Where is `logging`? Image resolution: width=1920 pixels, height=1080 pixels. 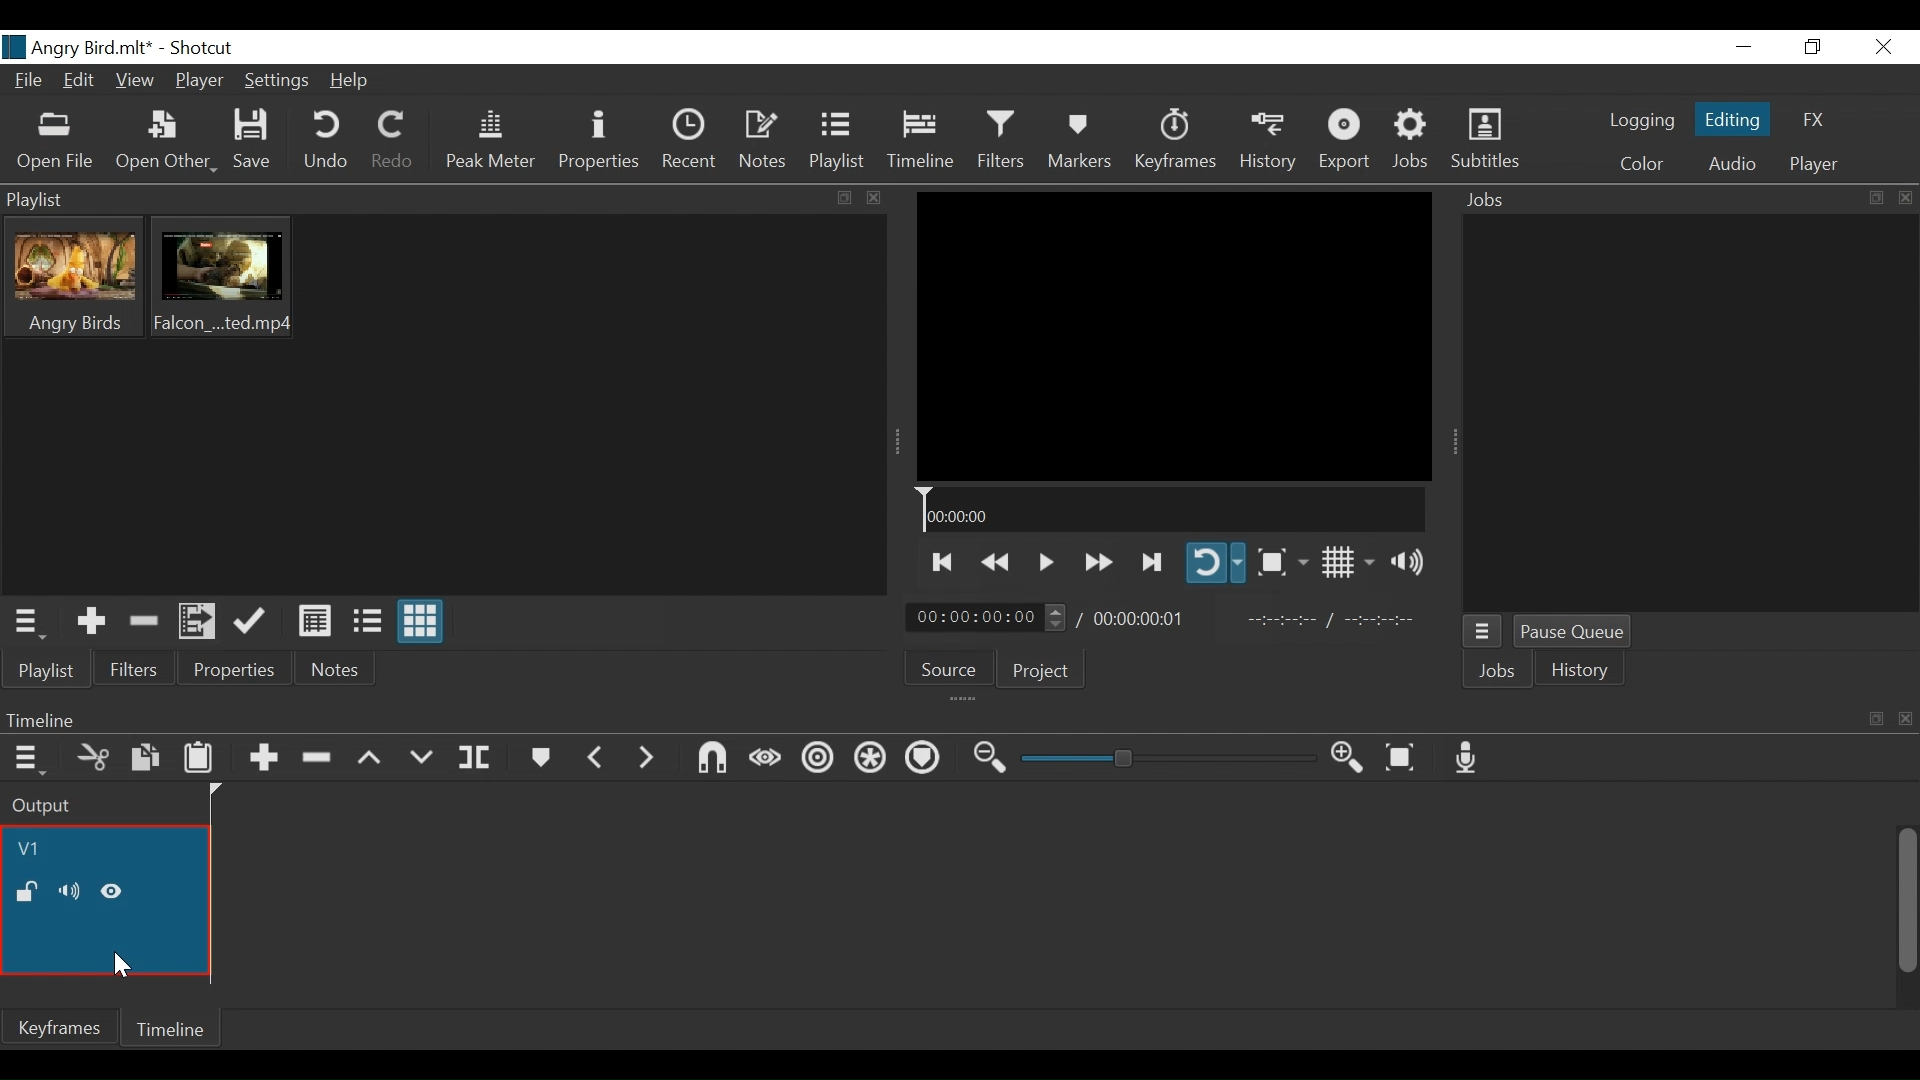
logging is located at coordinates (1643, 121).